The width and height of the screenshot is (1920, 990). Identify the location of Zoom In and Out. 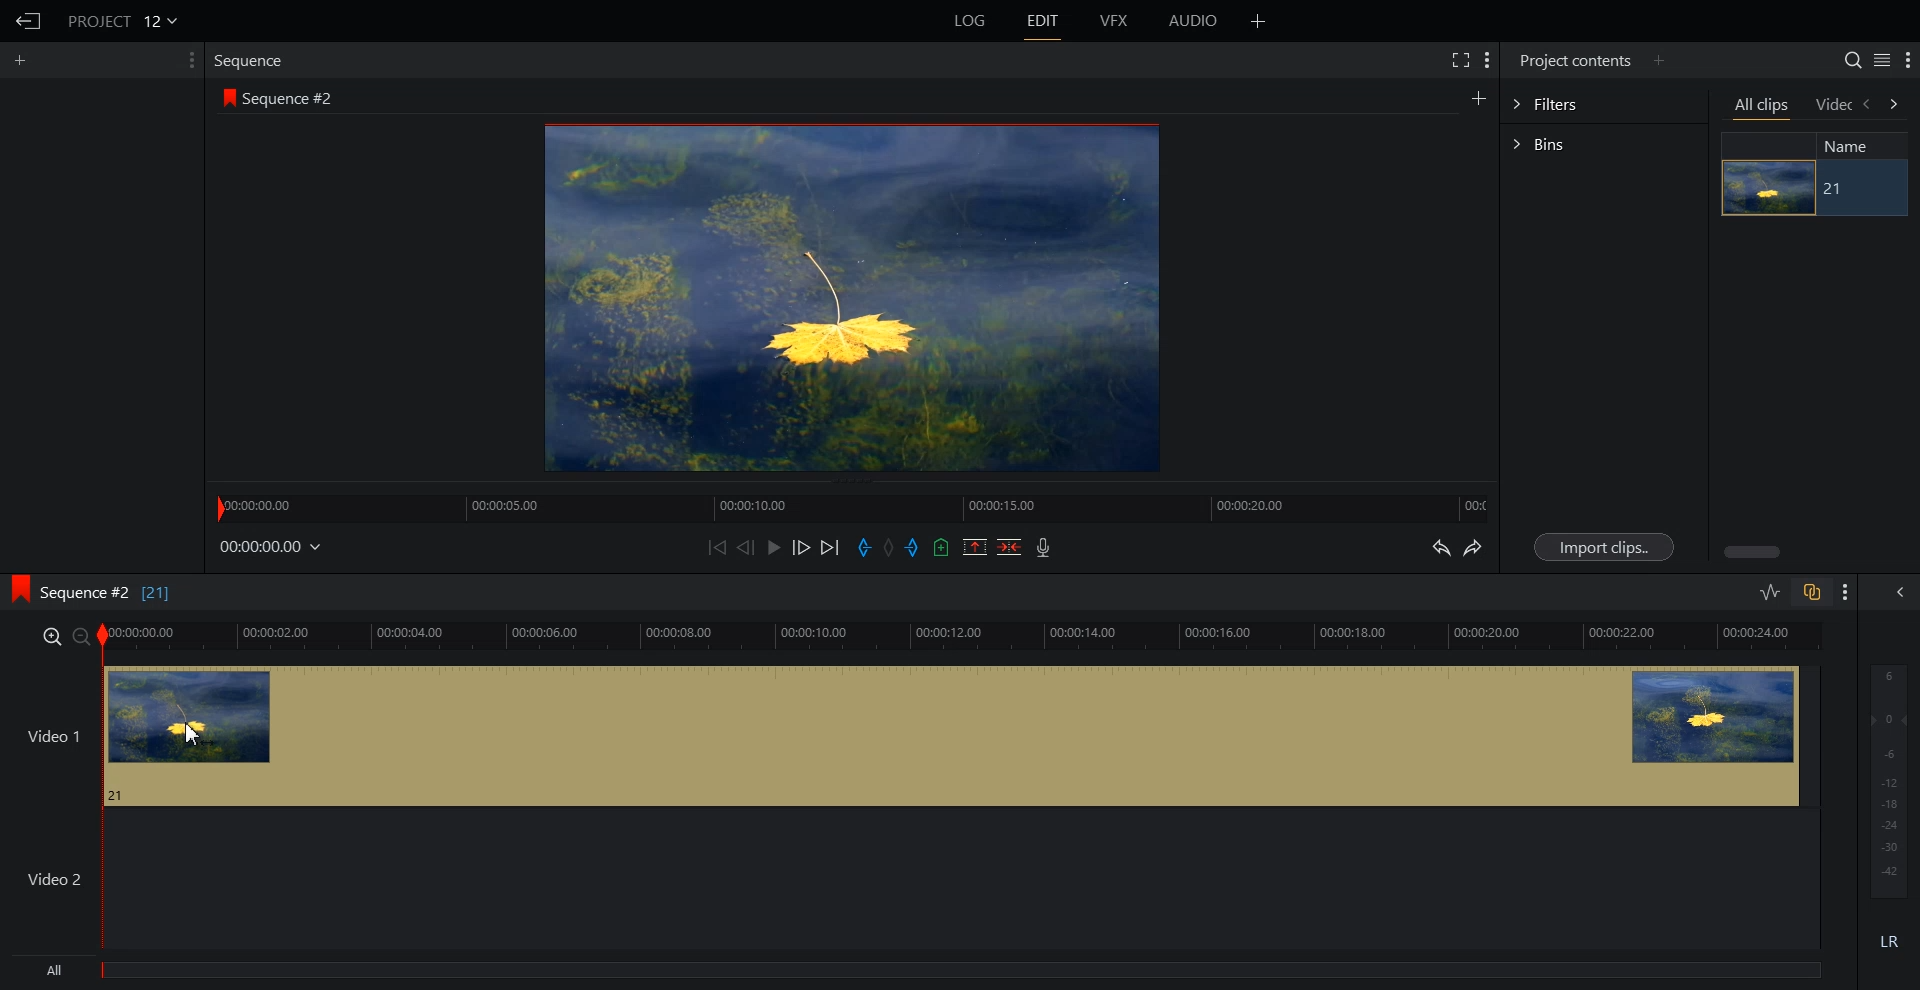
(66, 637).